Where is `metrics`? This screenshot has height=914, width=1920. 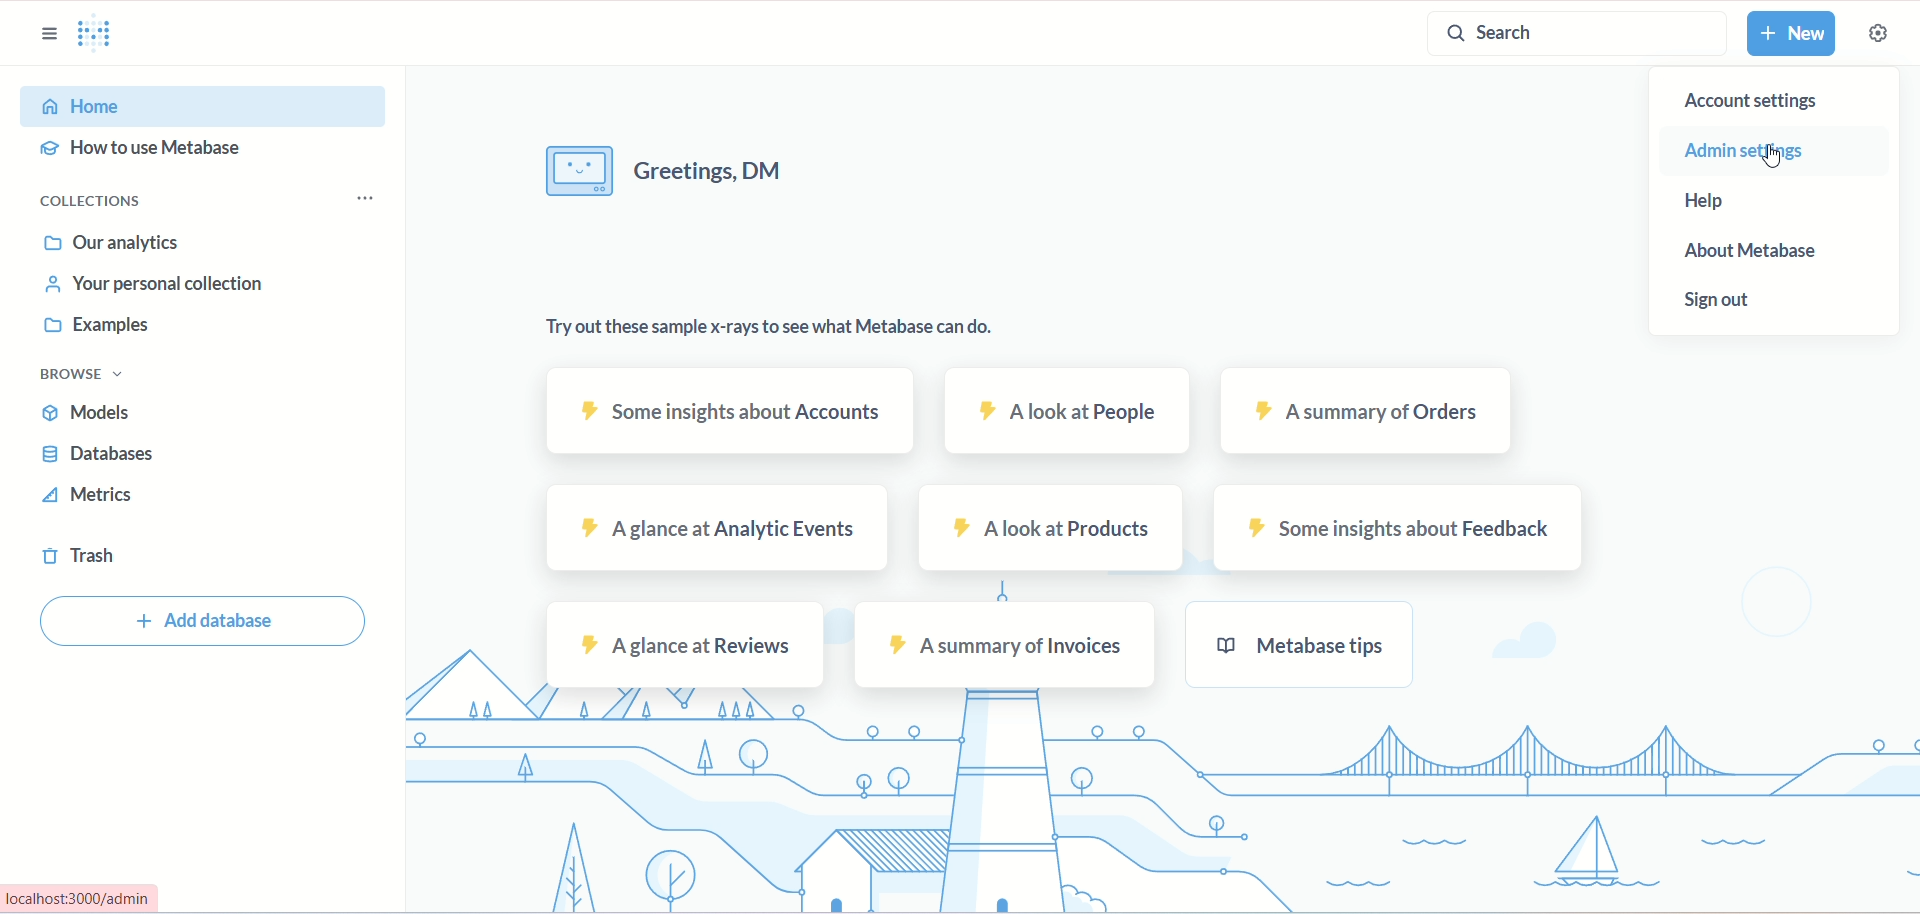
metrics is located at coordinates (97, 496).